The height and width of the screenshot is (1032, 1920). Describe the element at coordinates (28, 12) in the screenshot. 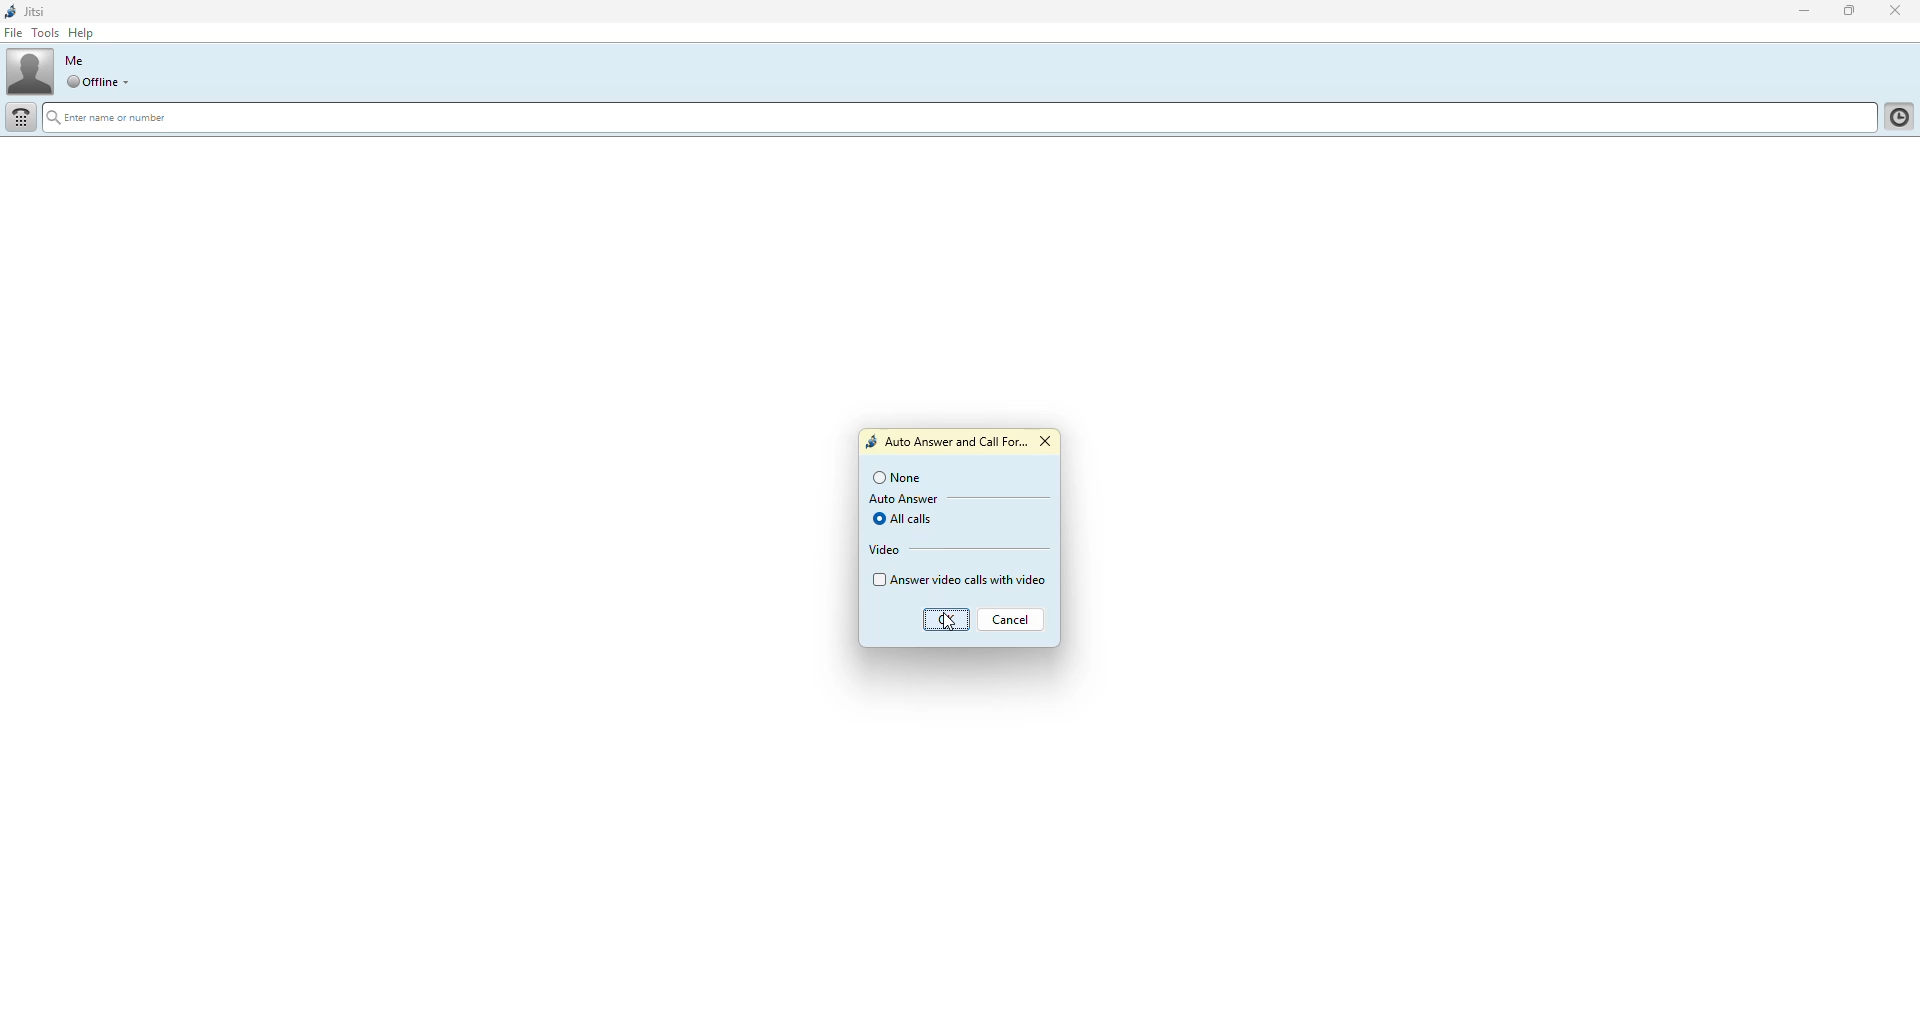

I see `jitsi` at that location.